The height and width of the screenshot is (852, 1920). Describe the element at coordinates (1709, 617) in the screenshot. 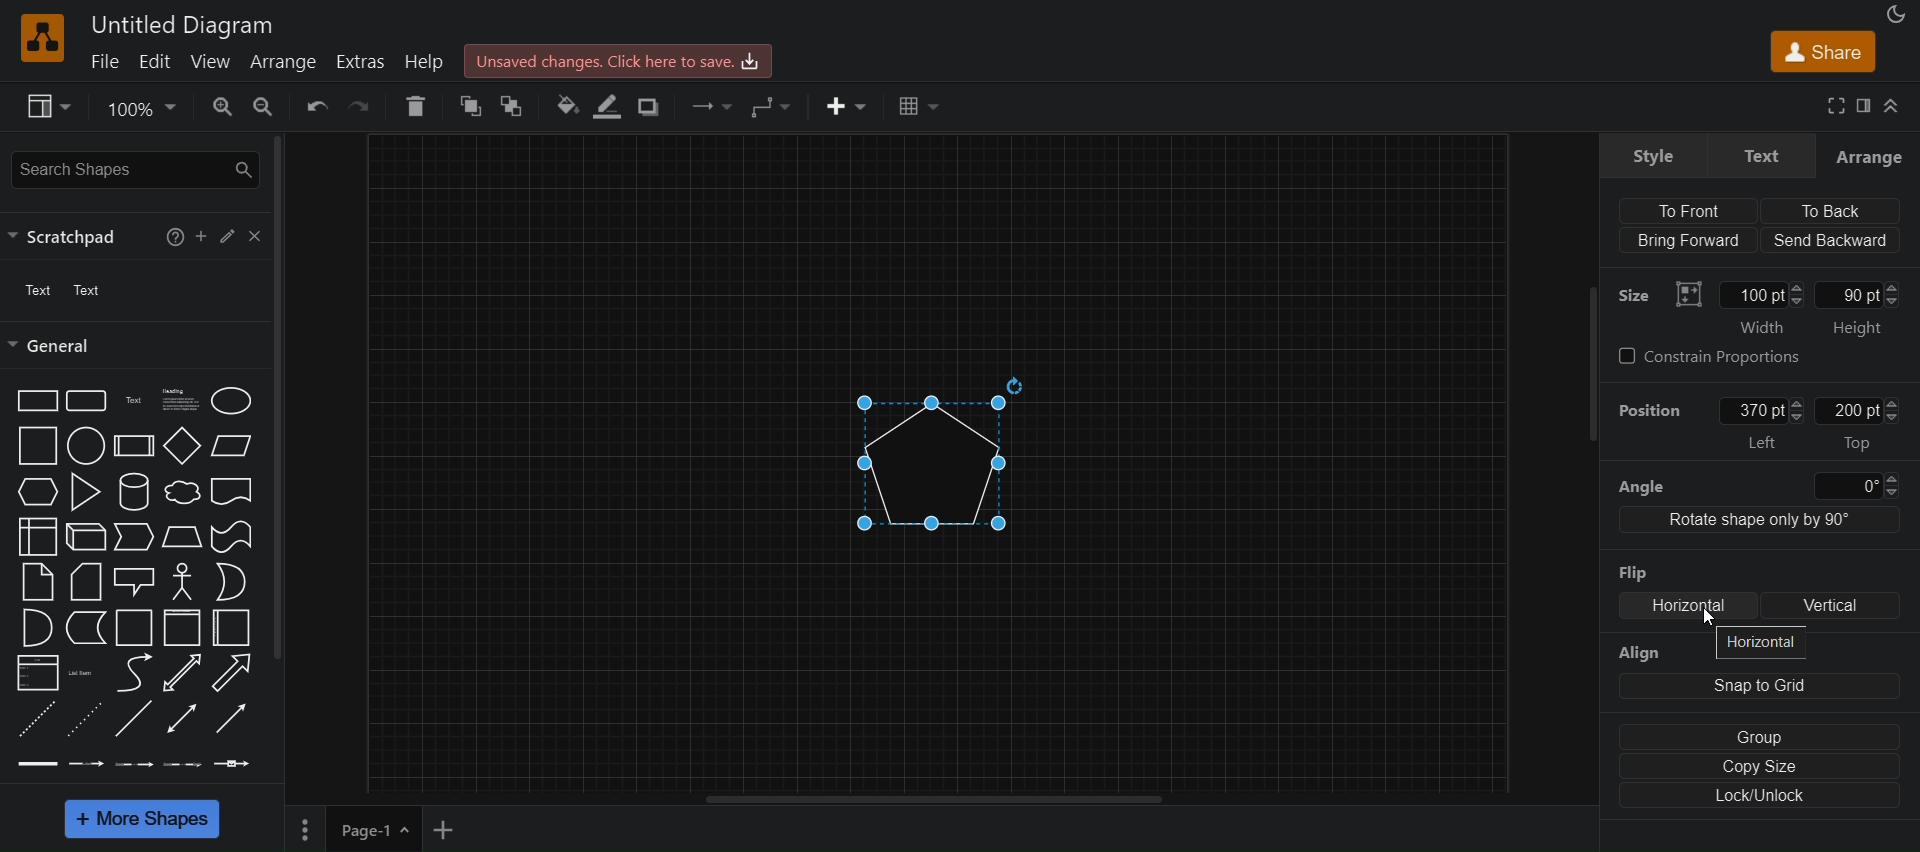

I see `Cursor` at that location.